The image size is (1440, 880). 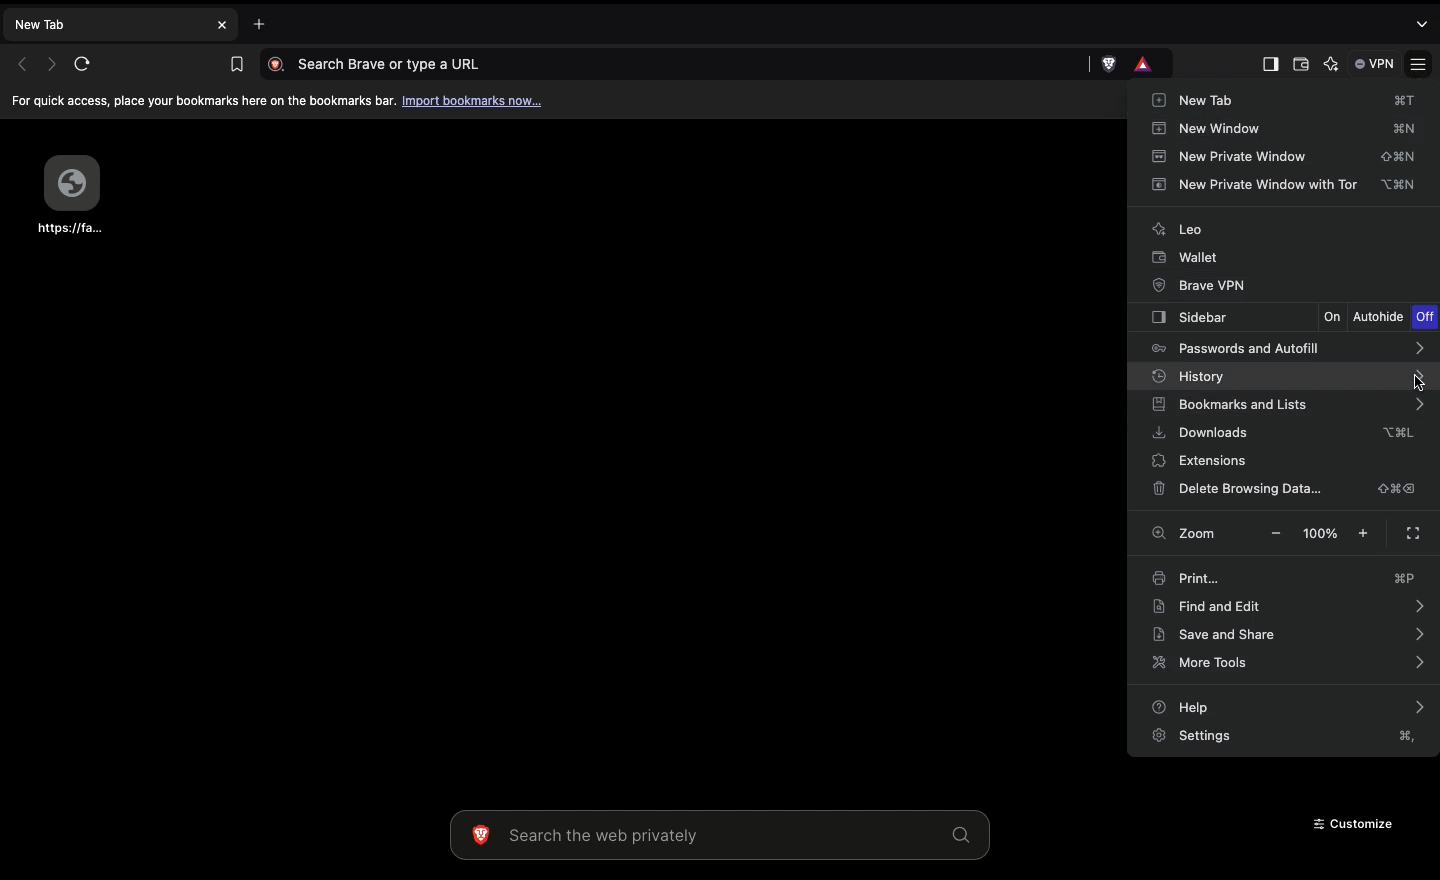 I want to click on Settings, so click(x=1422, y=64).